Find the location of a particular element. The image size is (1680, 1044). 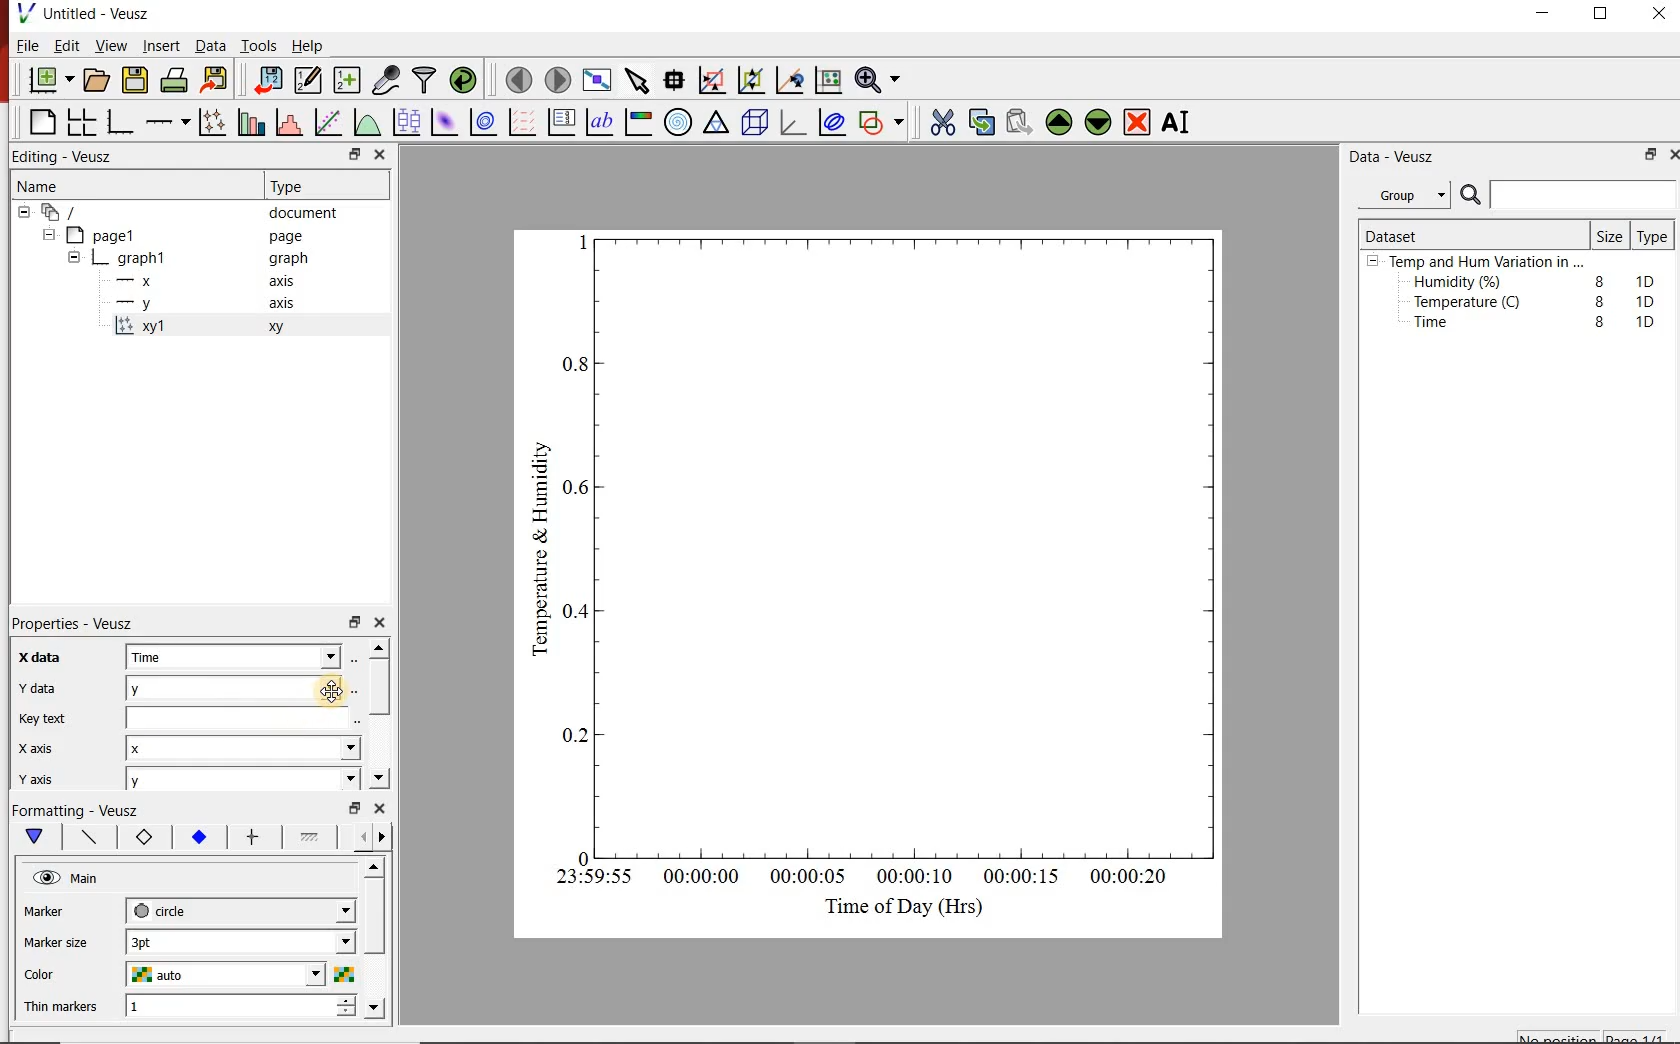

marker border is located at coordinates (145, 840).